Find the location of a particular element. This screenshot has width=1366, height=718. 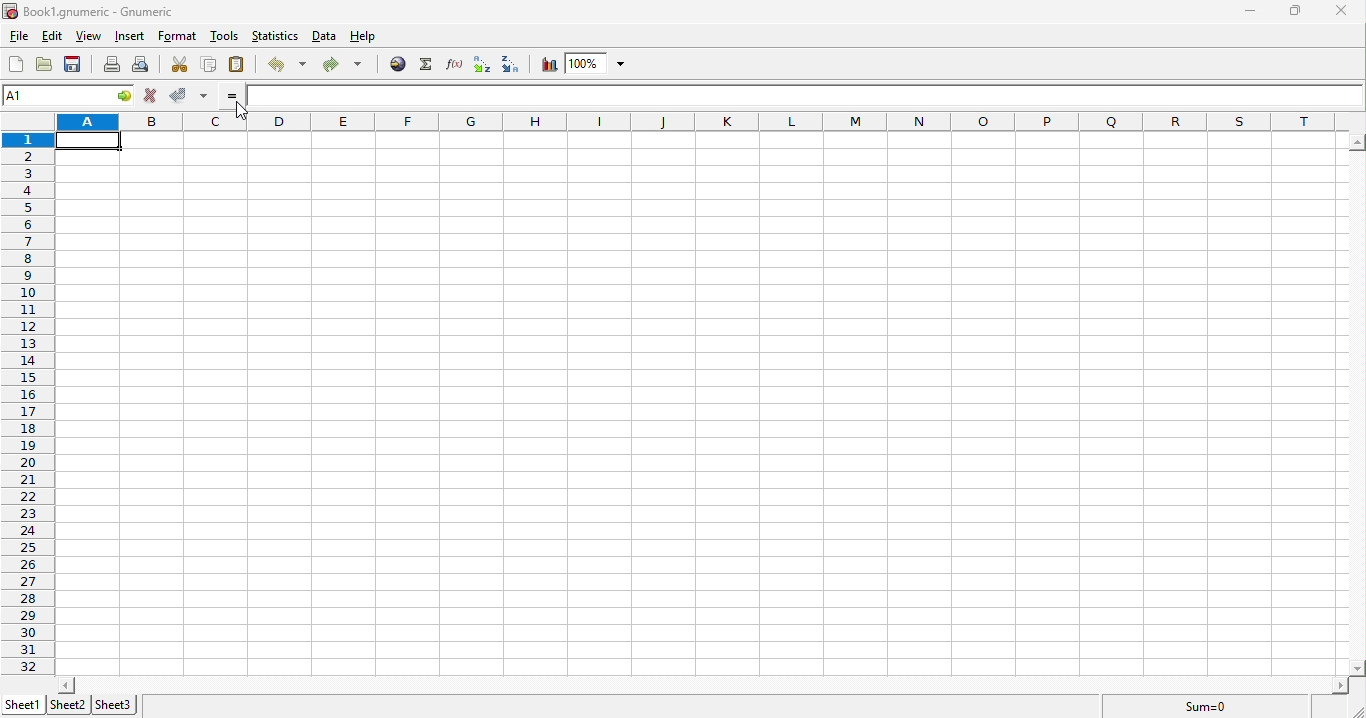

sort descending is located at coordinates (512, 65).